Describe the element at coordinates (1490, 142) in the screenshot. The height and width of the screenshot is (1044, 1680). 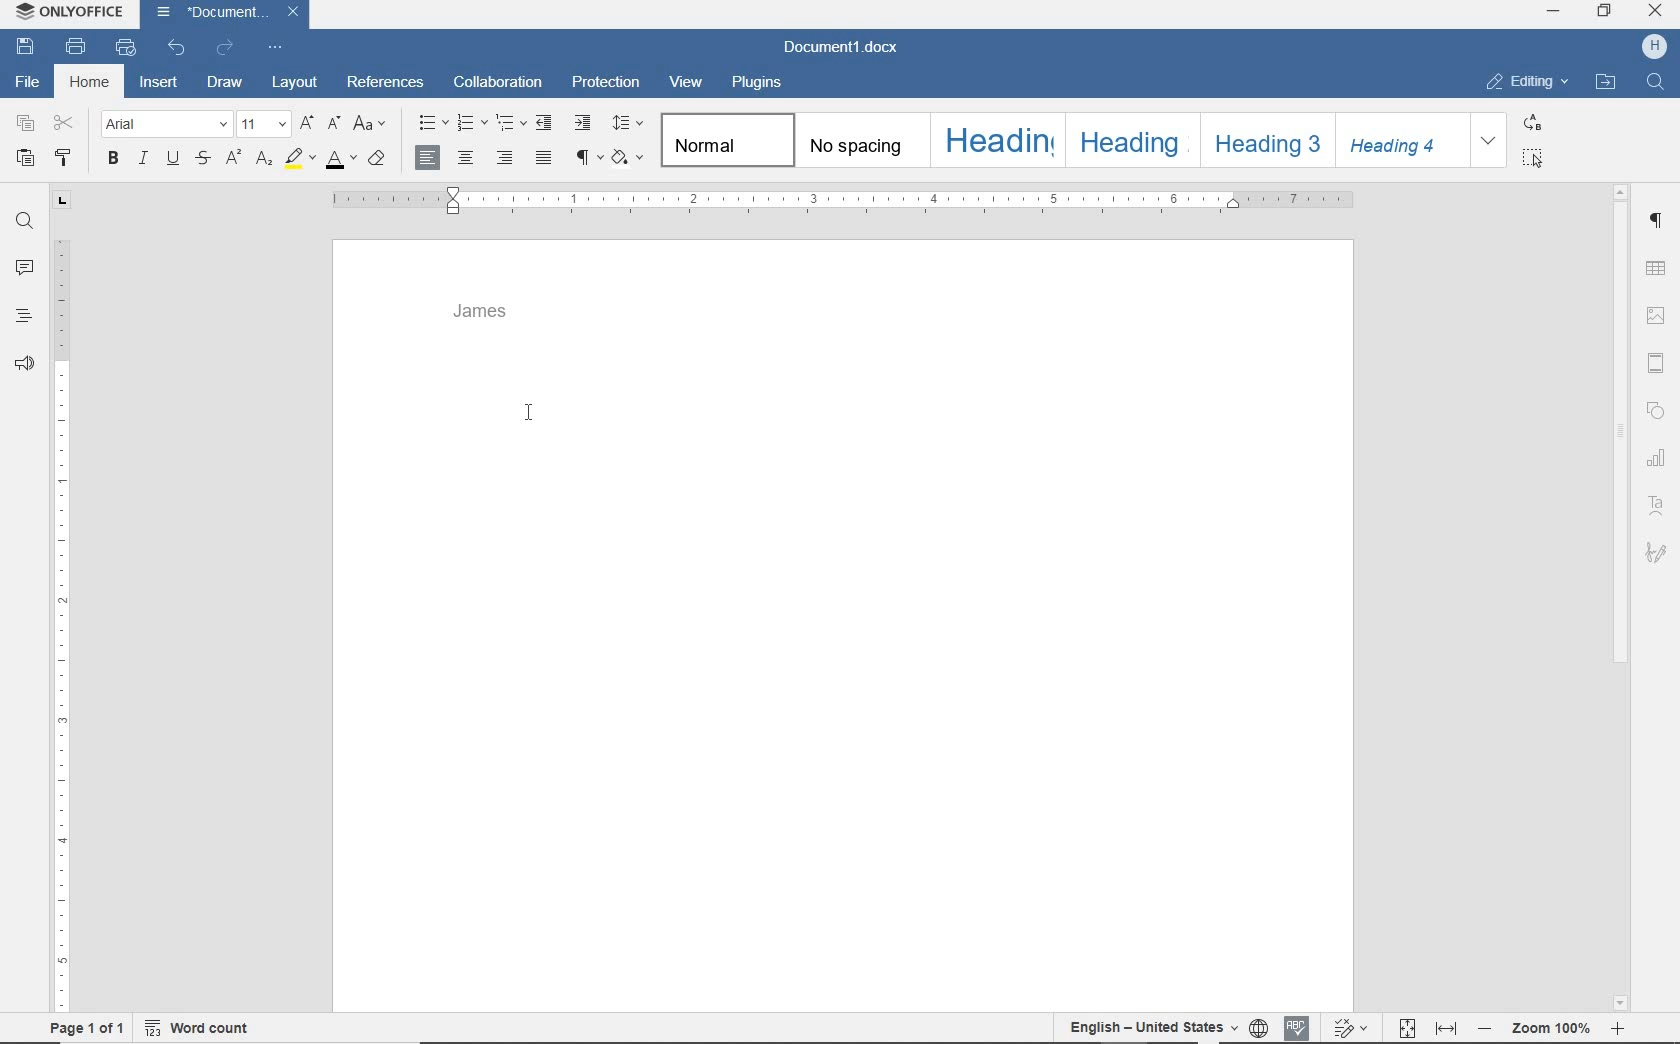
I see `EXPAND` at that location.